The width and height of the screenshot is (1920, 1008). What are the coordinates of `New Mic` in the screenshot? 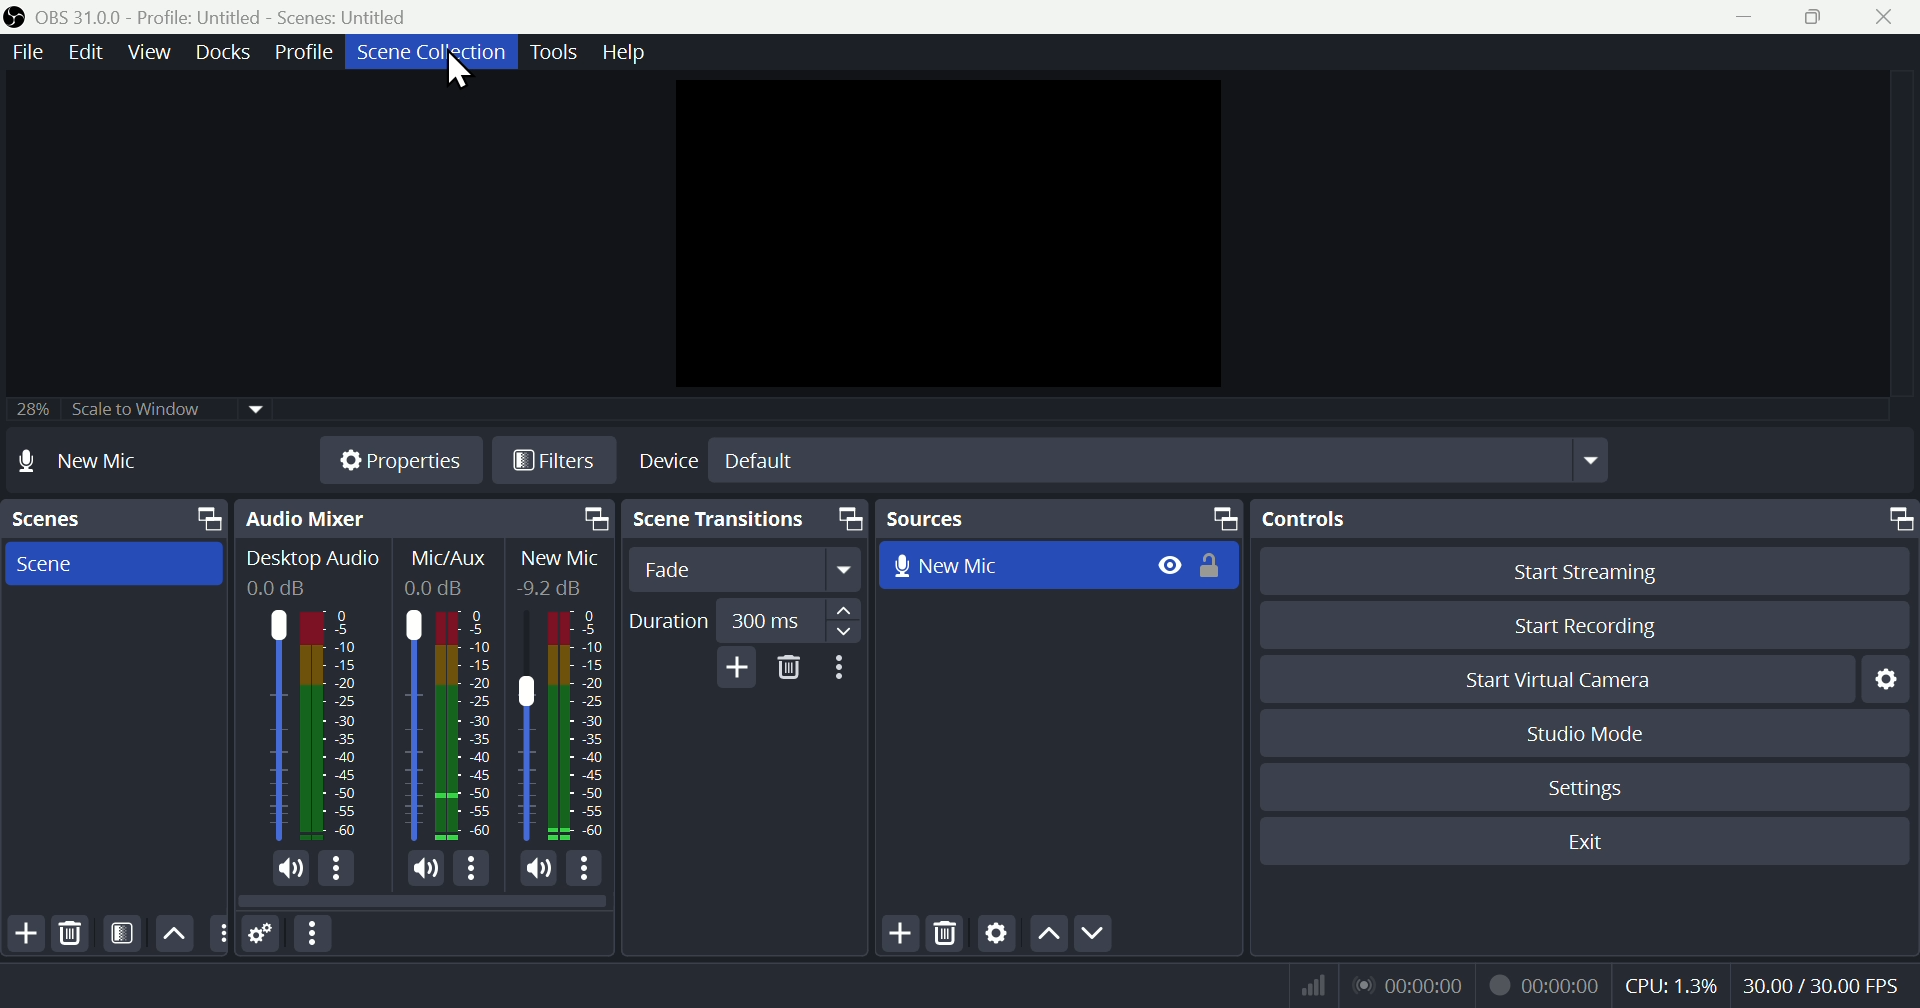 It's located at (528, 728).